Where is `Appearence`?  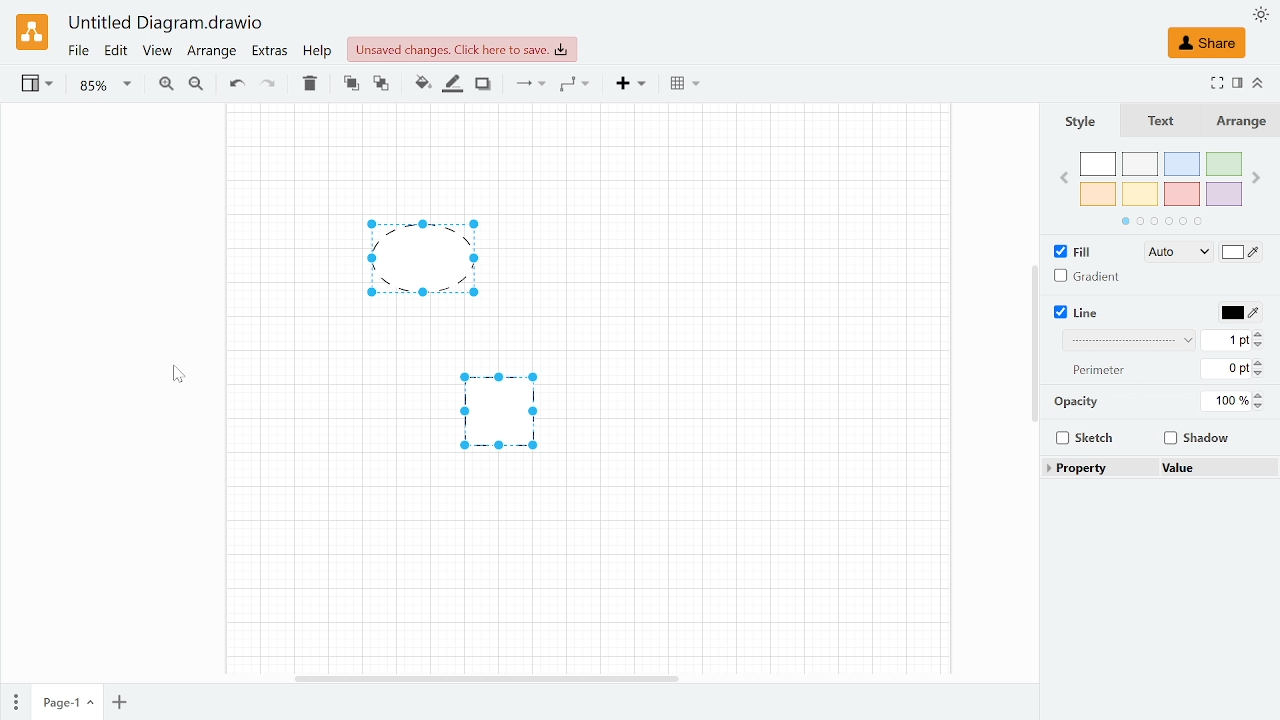
Appearence is located at coordinates (1260, 14).